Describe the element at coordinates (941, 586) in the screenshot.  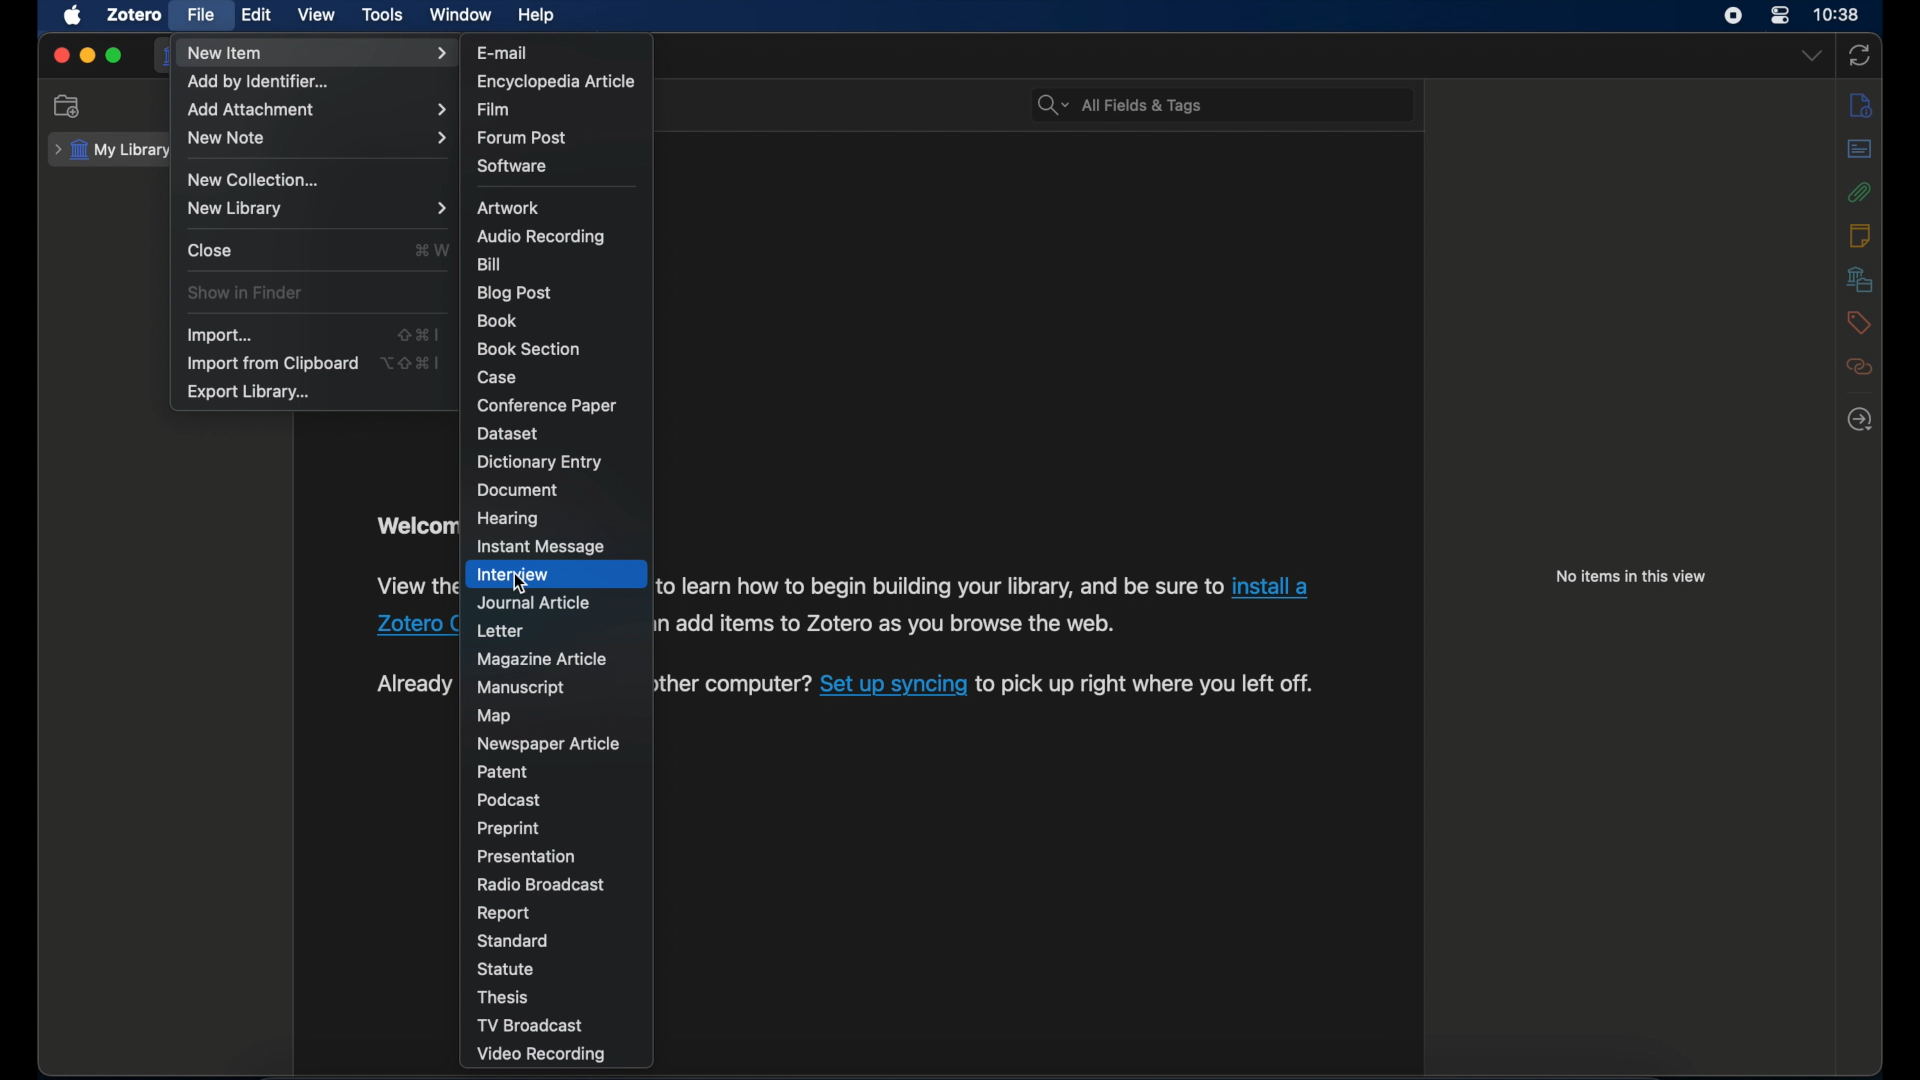
I see `to learn how to begin your library, and be sure to` at that location.